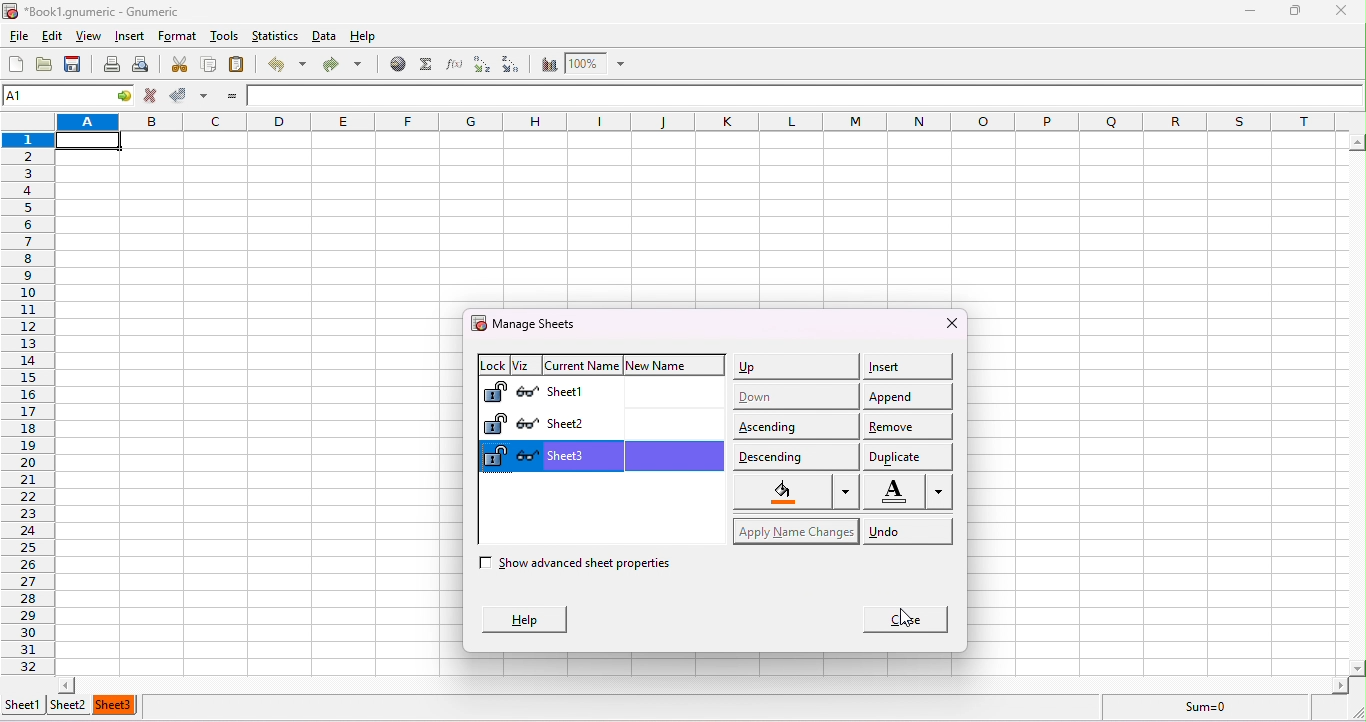 The width and height of the screenshot is (1366, 722). What do you see at coordinates (132, 37) in the screenshot?
I see `insert` at bounding box center [132, 37].